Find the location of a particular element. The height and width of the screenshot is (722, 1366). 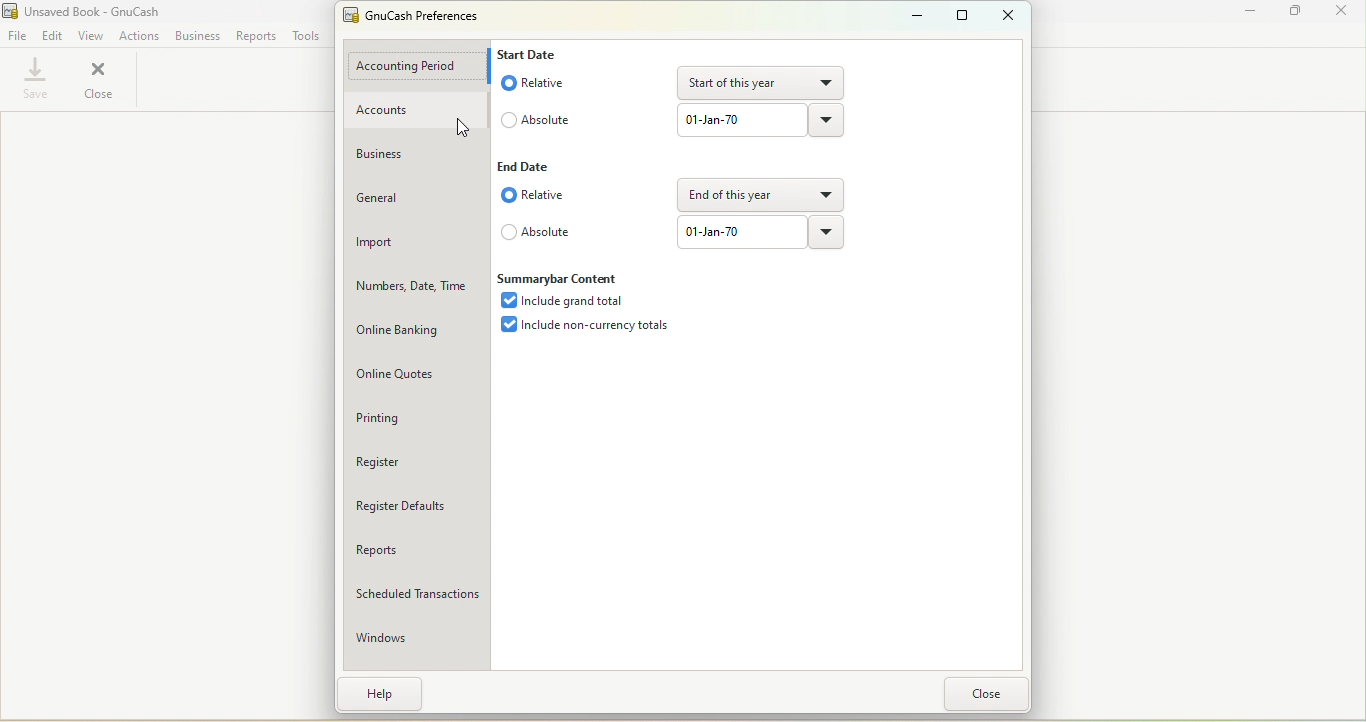

Text box is located at coordinates (741, 231).